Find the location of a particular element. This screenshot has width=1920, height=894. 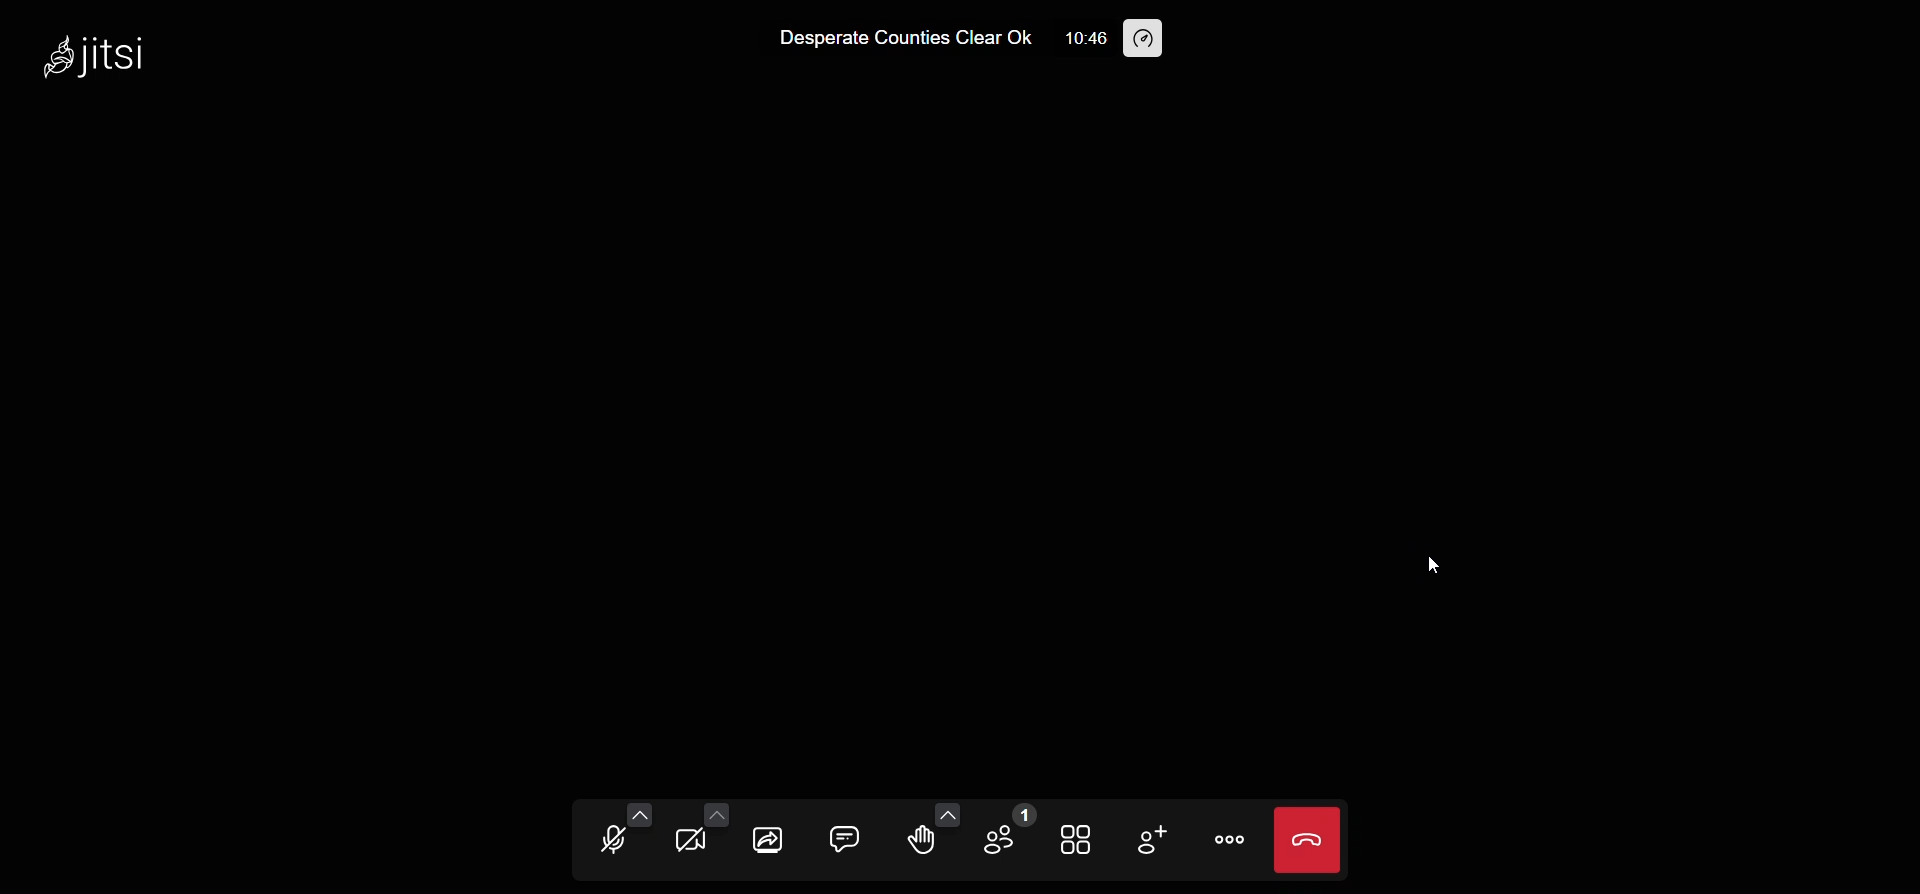

jitsi is located at coordinates (101, 50).